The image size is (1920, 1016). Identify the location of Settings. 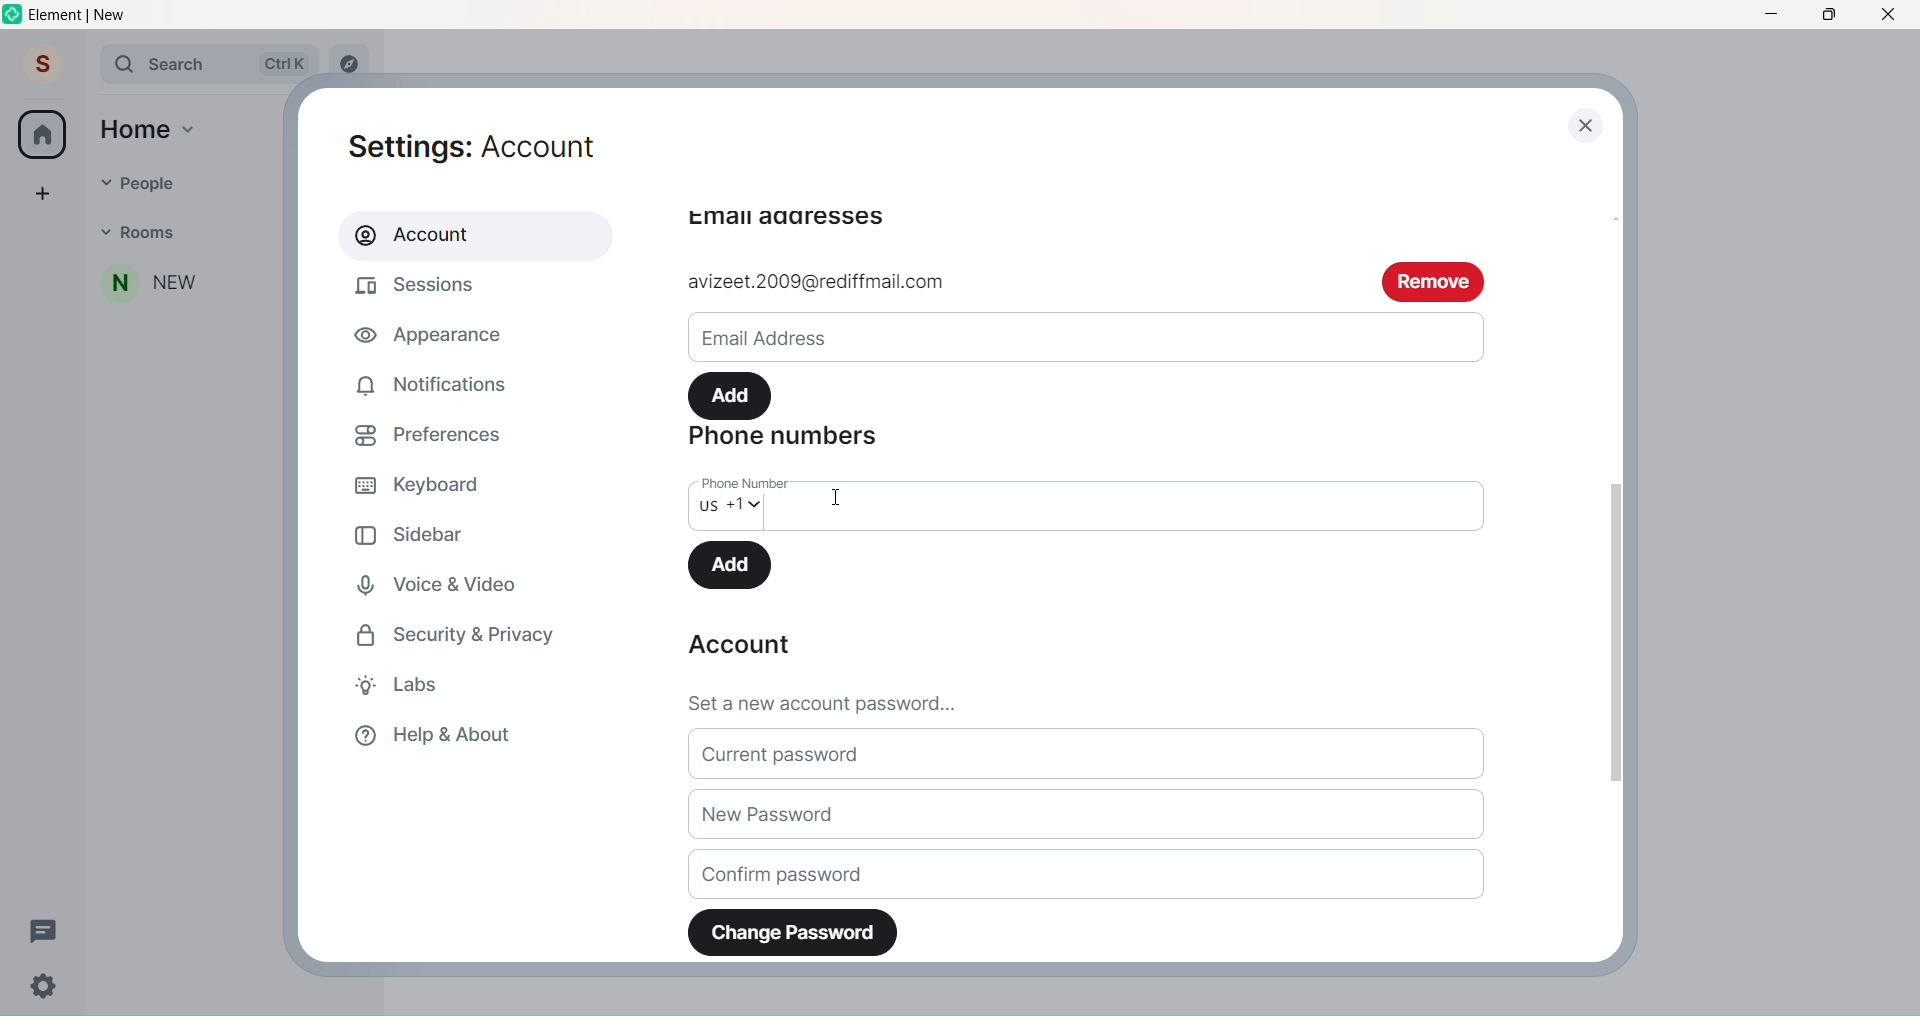
(487, 144).